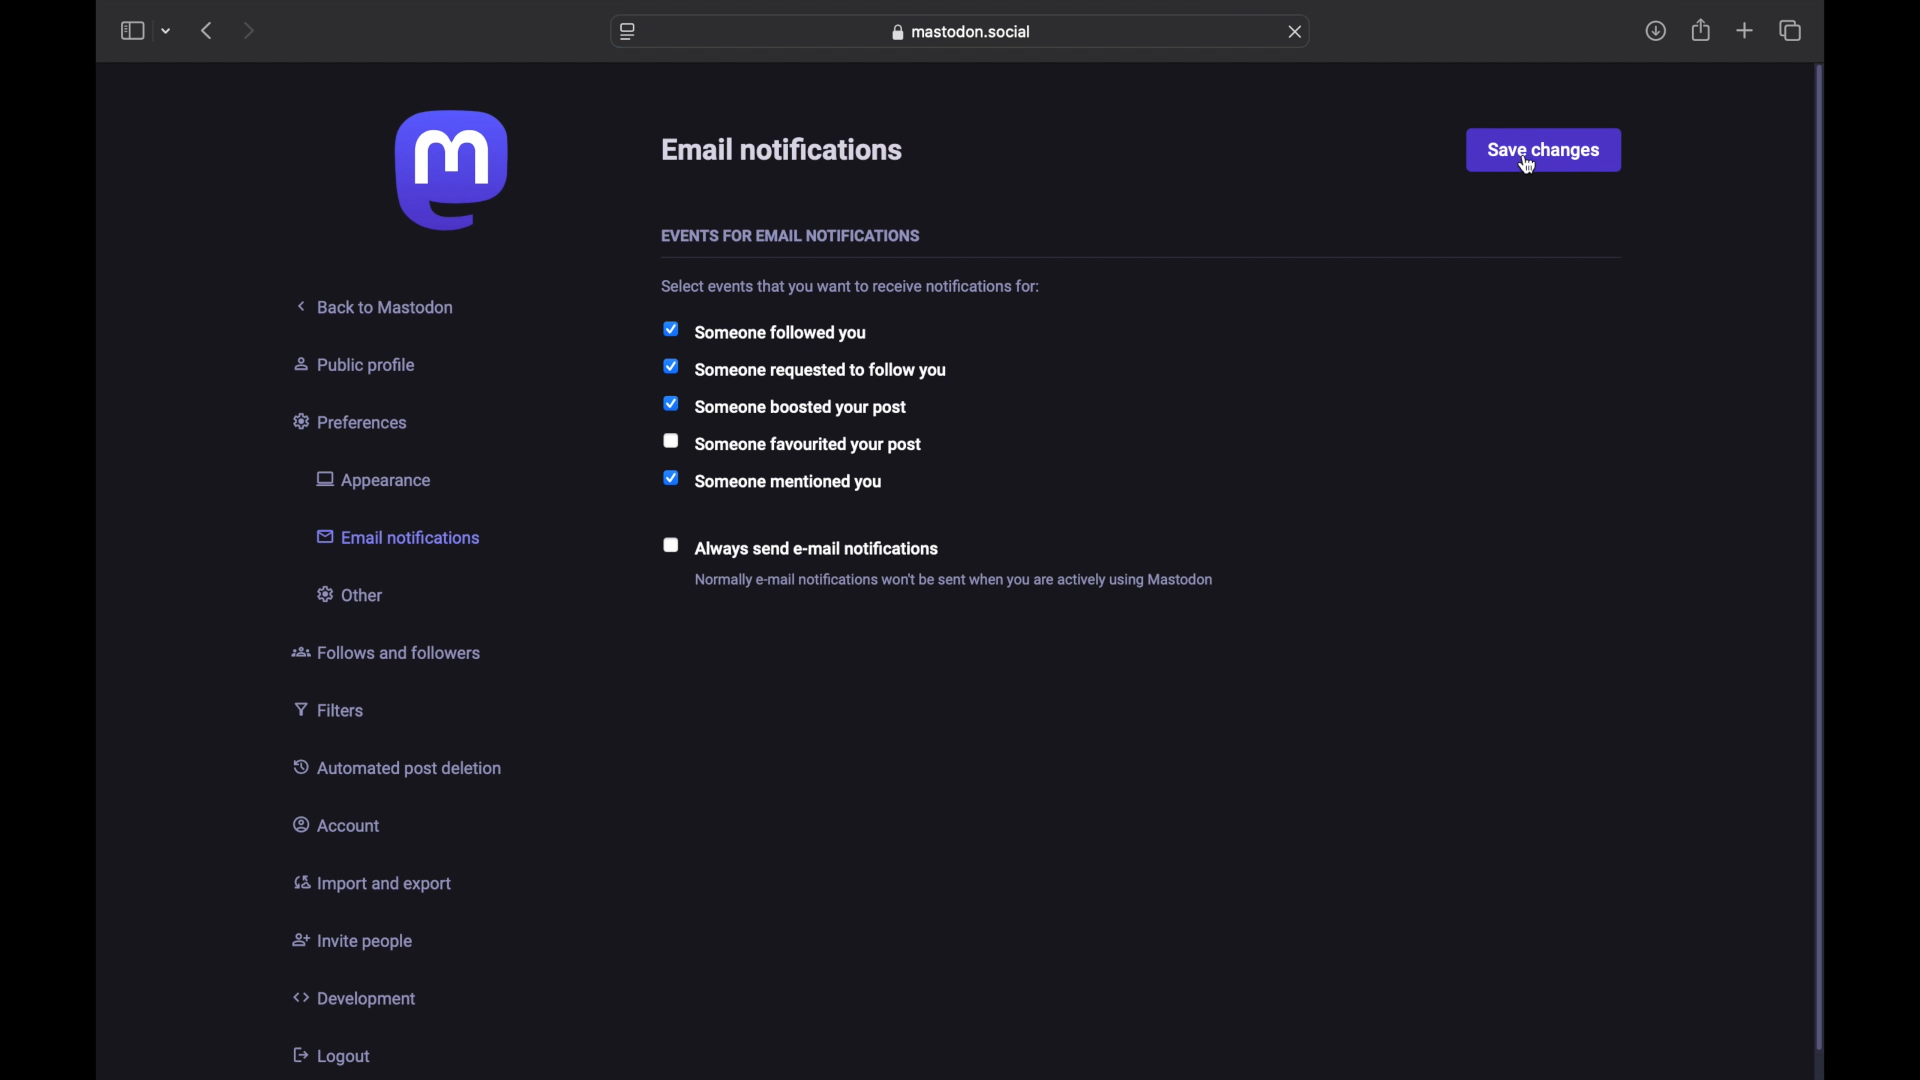 The width and height of the screenshot is (1920, 1080). I want to click on checkbox, so click(785, 405).